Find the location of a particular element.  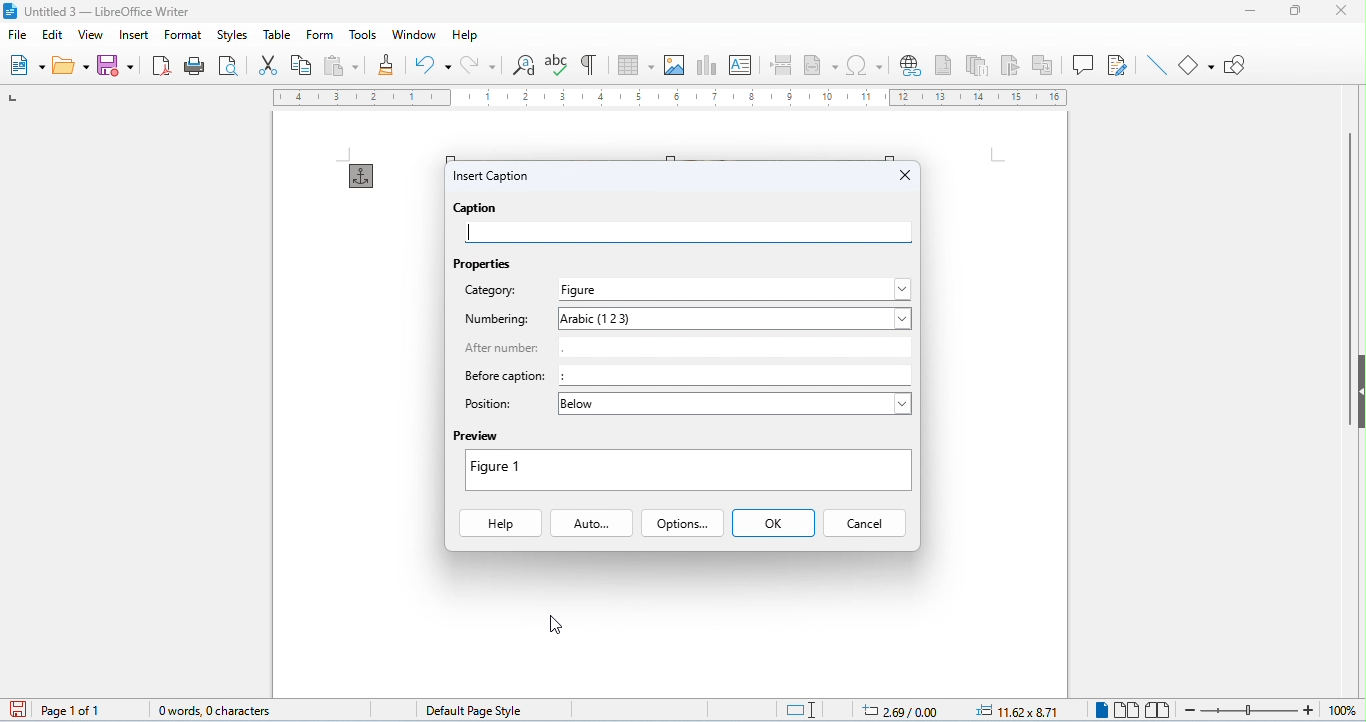

preview is located at coordinates (474, 436).